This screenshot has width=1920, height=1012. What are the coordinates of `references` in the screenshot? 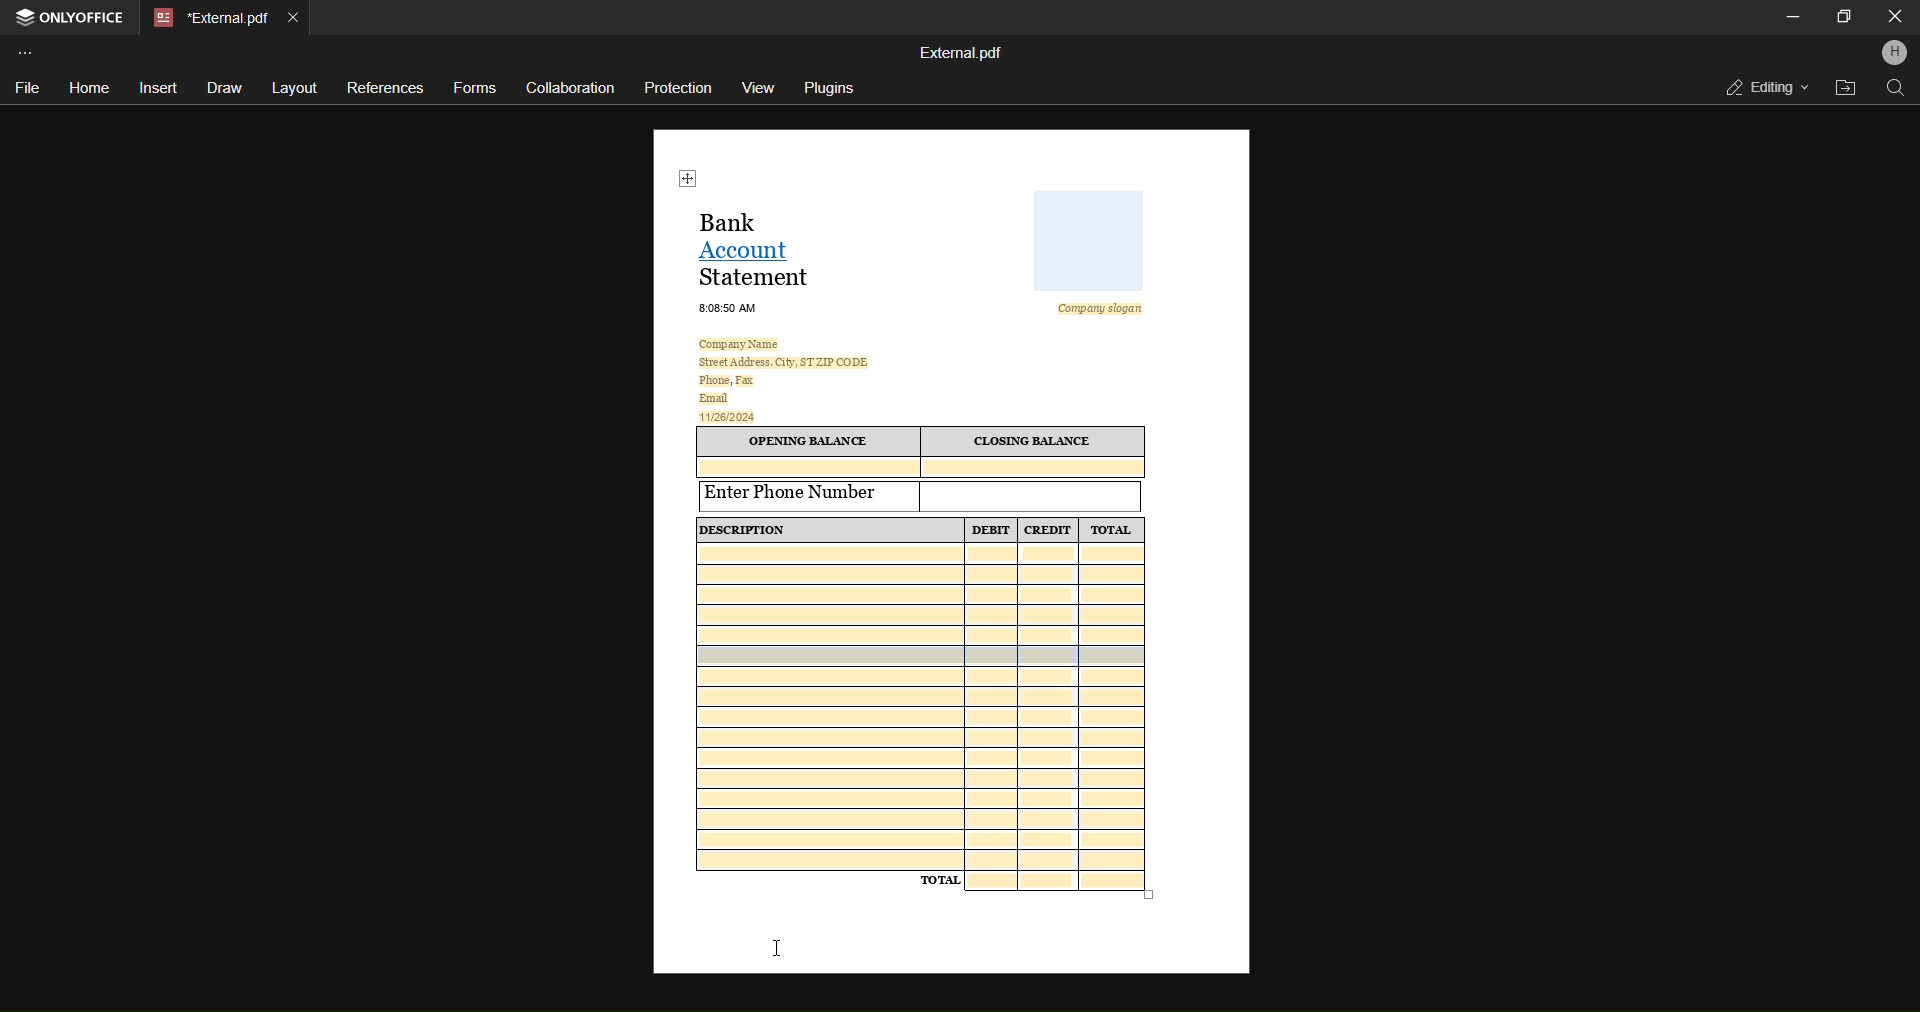 It's located at (387, 86).